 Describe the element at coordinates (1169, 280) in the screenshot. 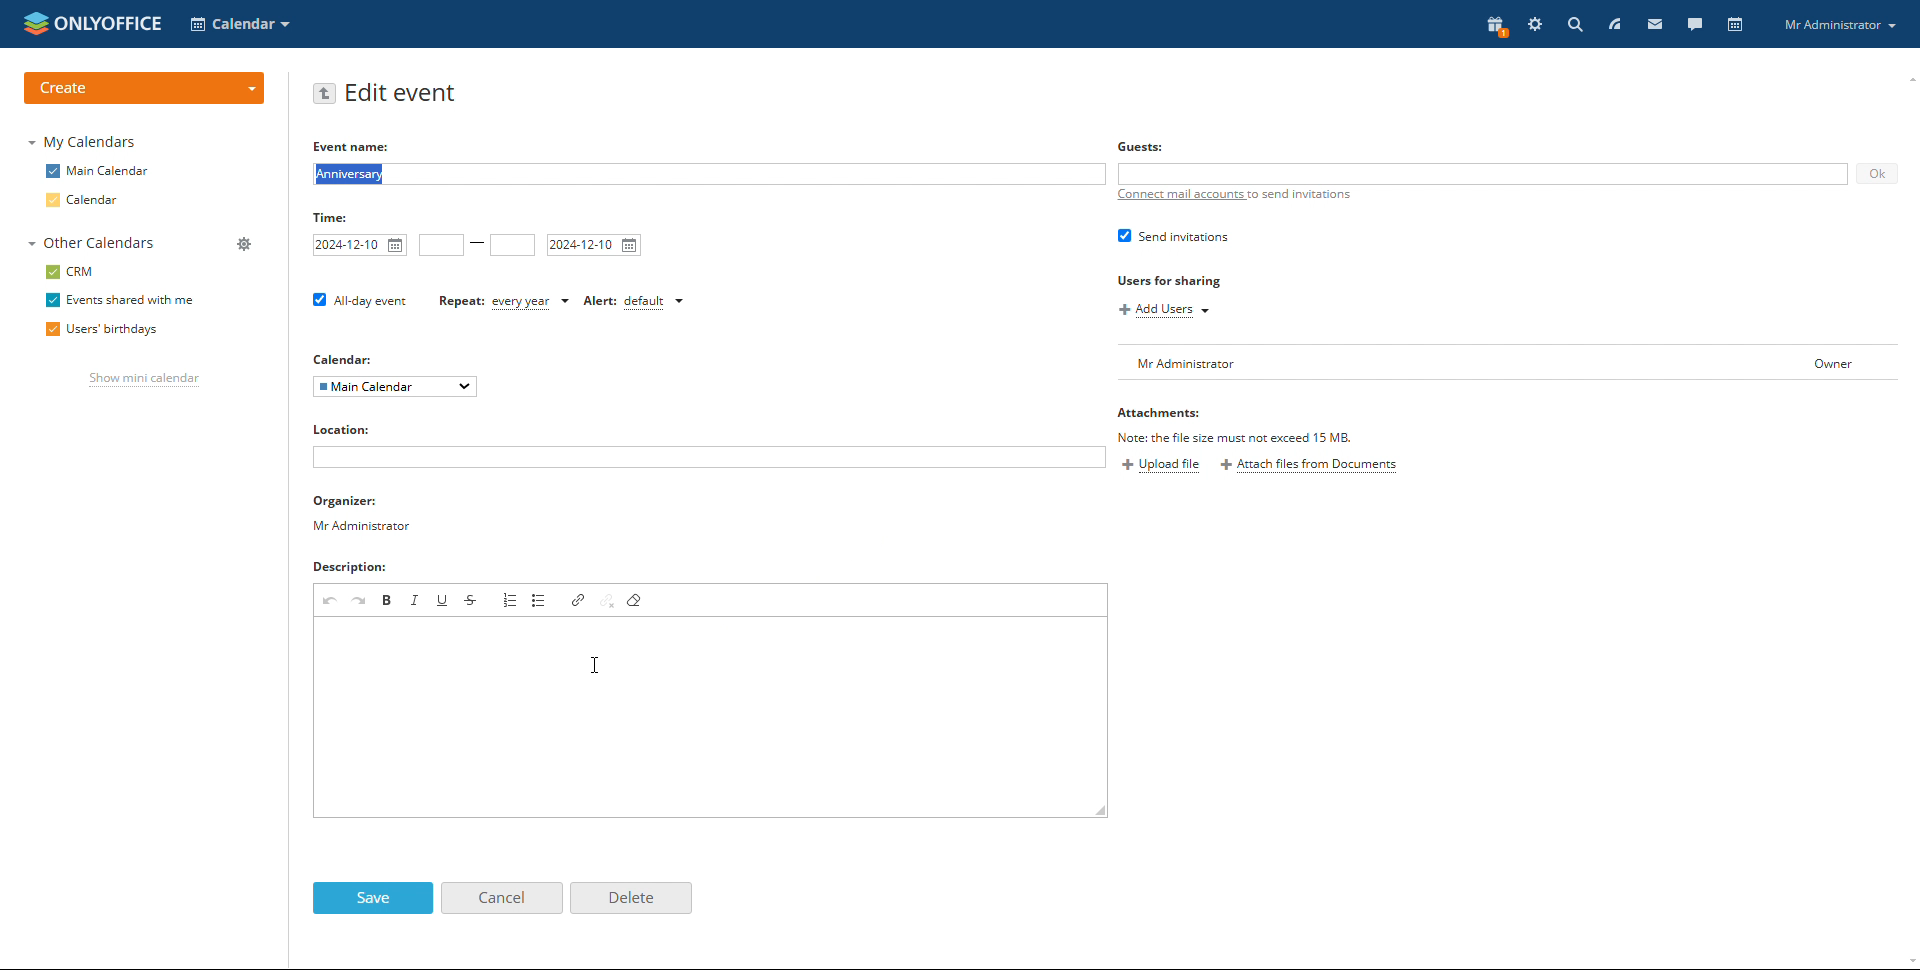

I see `Users for sharing.` at that location.